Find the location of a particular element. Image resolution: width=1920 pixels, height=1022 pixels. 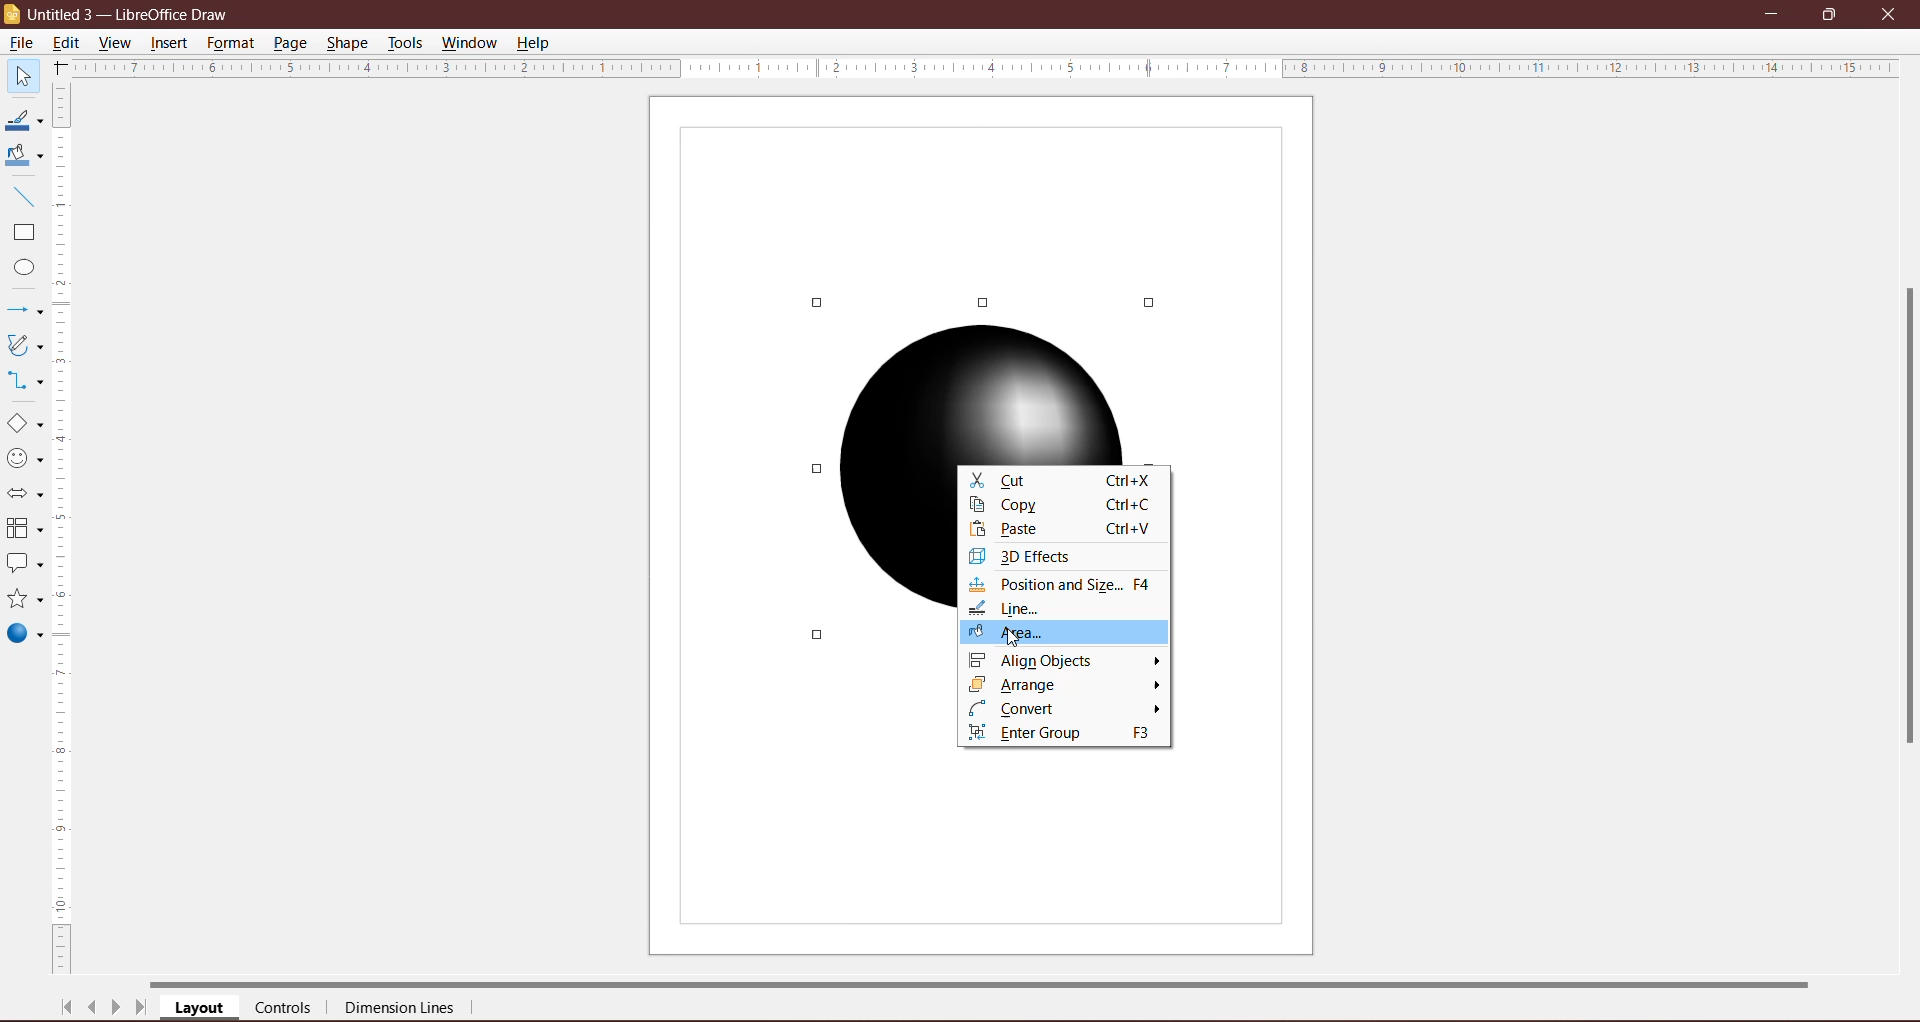

Close is located at coordinates (1888, 13).